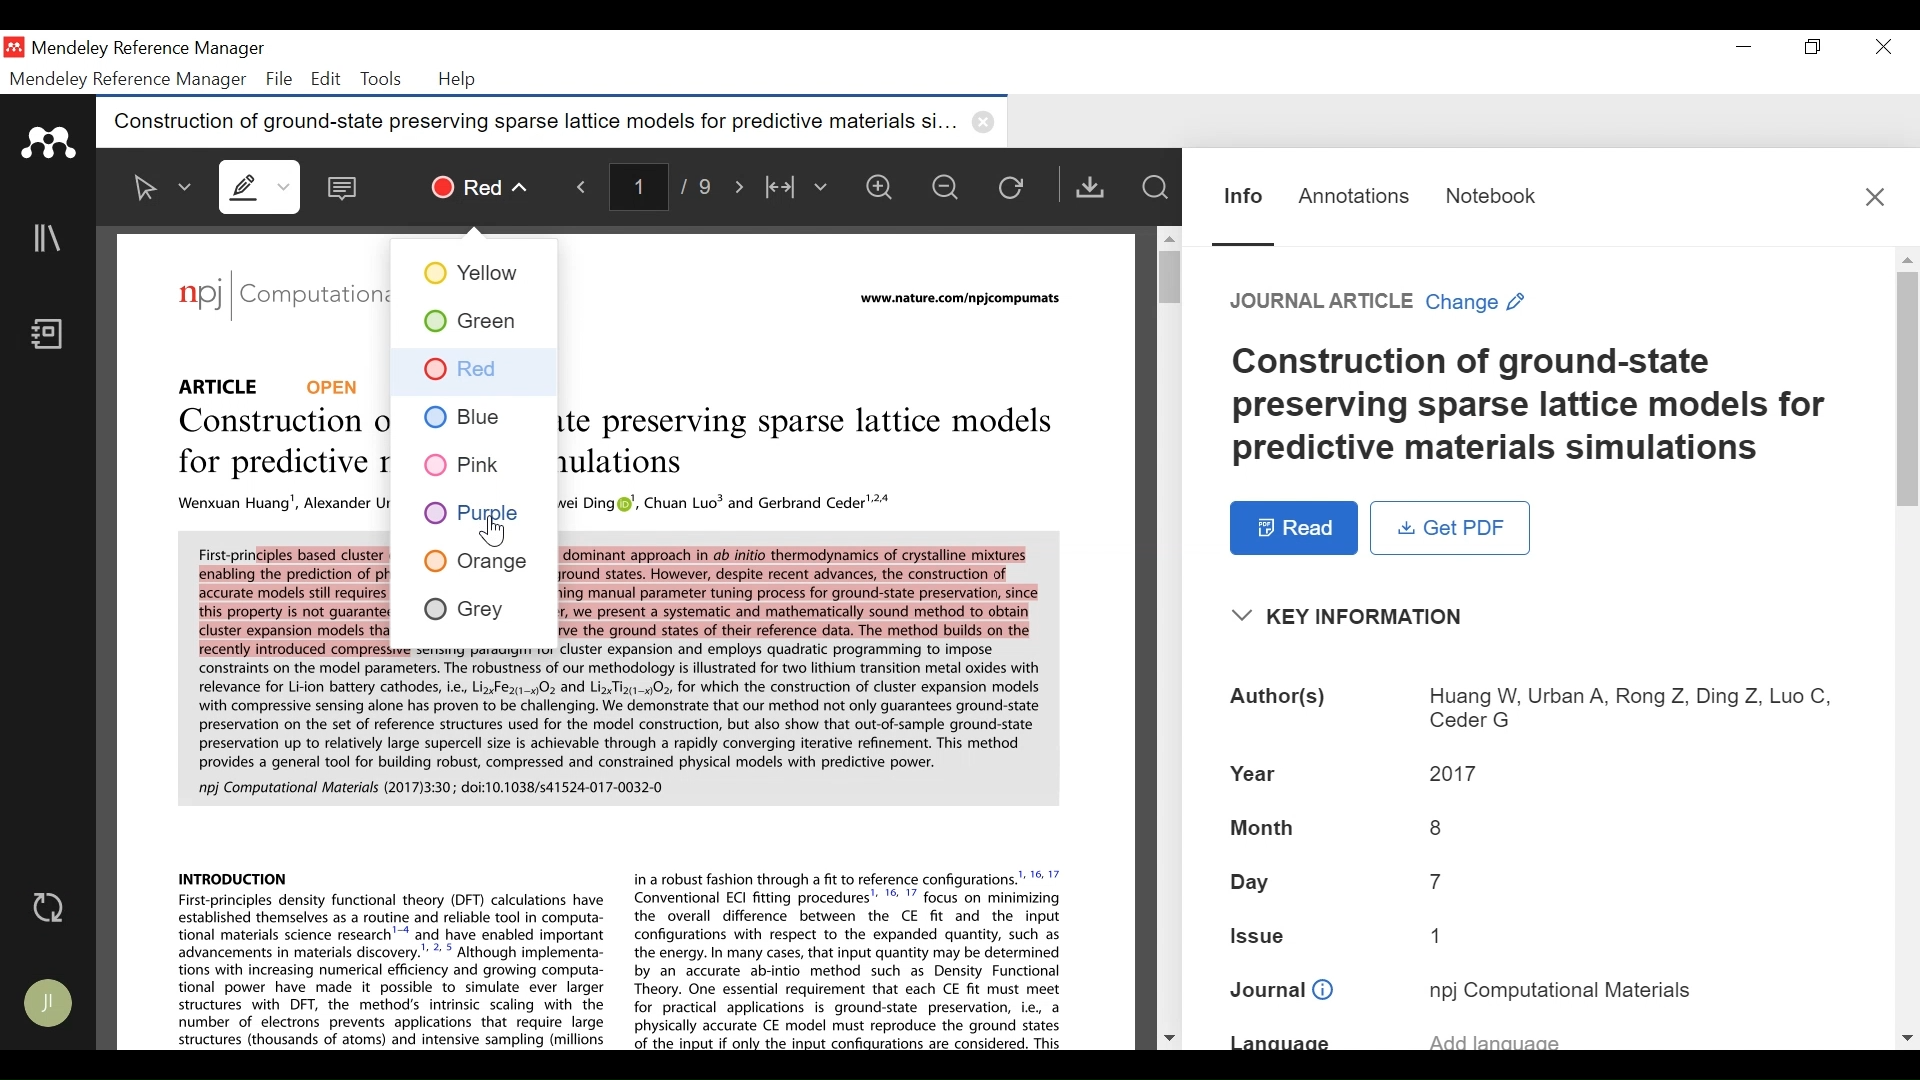  I want to click on Help, so click(464, 80).